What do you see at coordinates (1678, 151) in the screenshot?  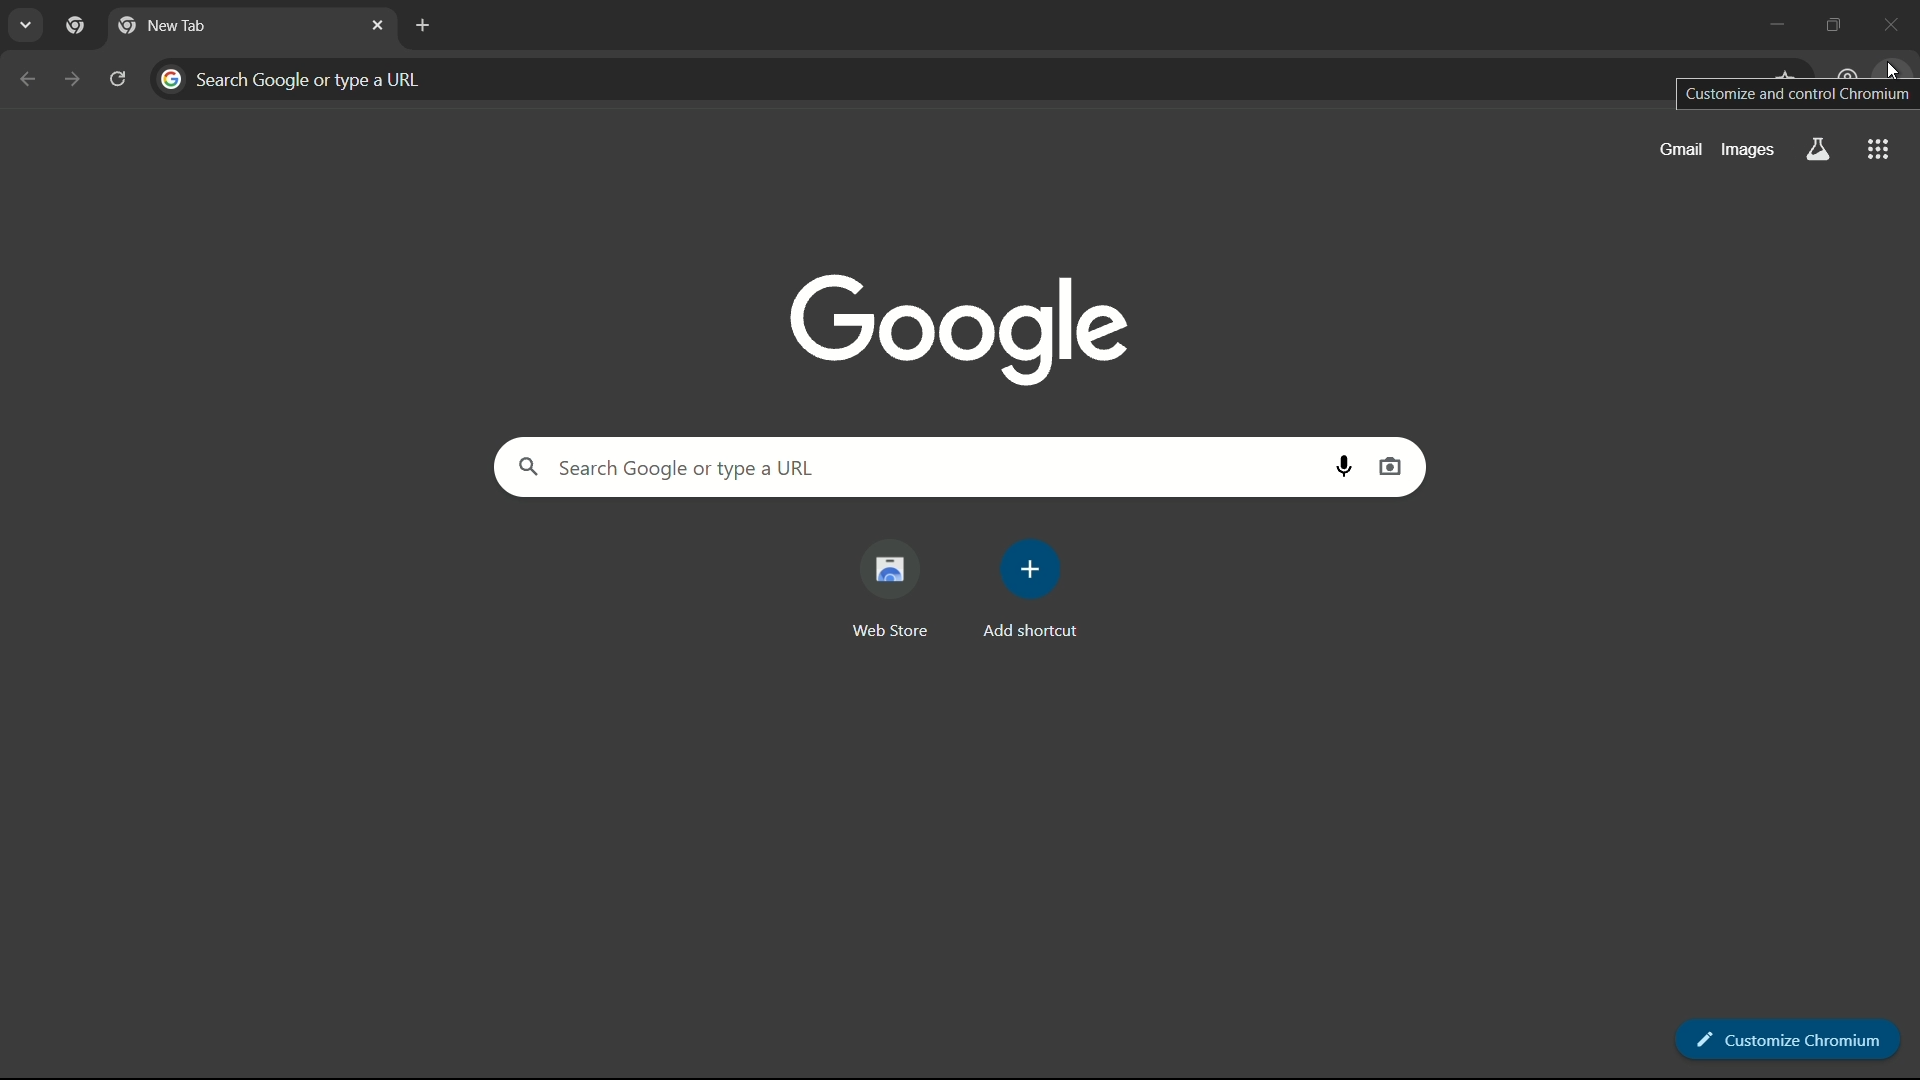 I see `gmail` at bounding box center [1678, 151].